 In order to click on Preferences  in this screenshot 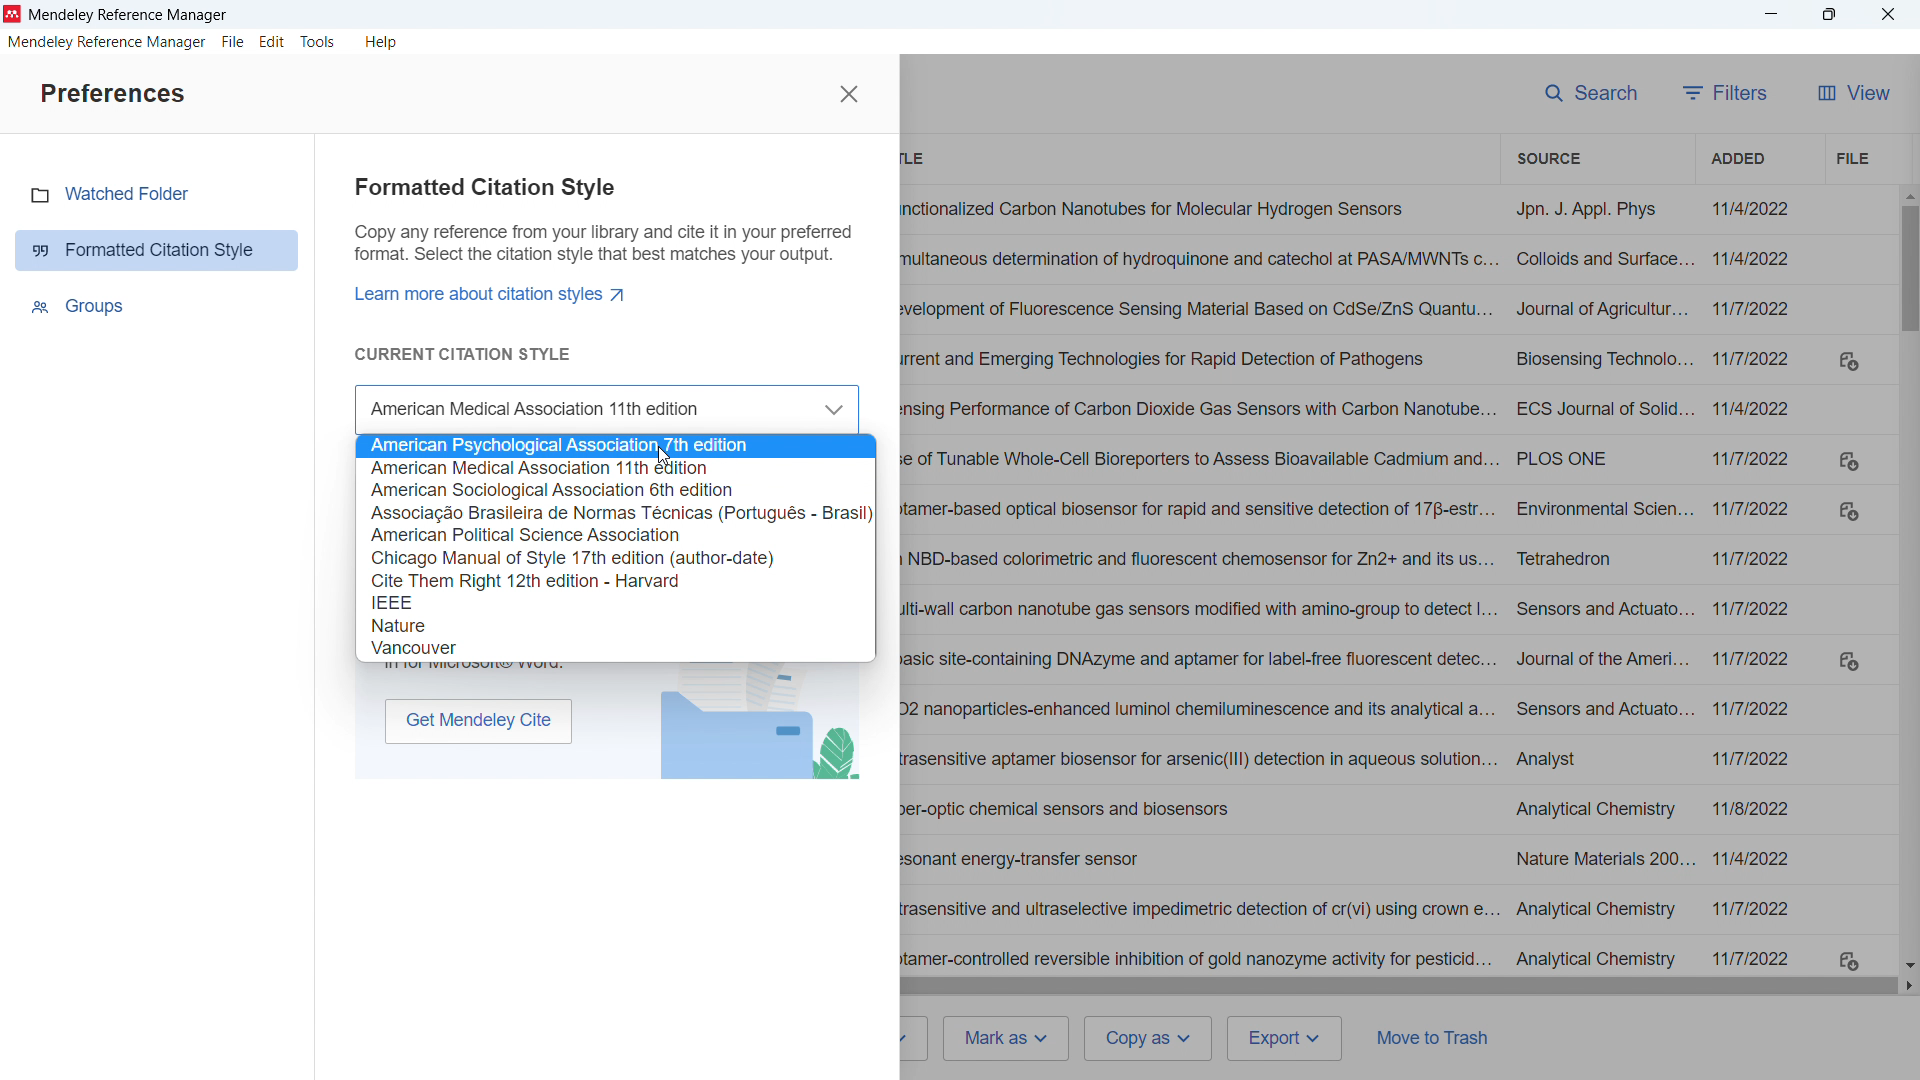, I will do `click(112, 95)`.